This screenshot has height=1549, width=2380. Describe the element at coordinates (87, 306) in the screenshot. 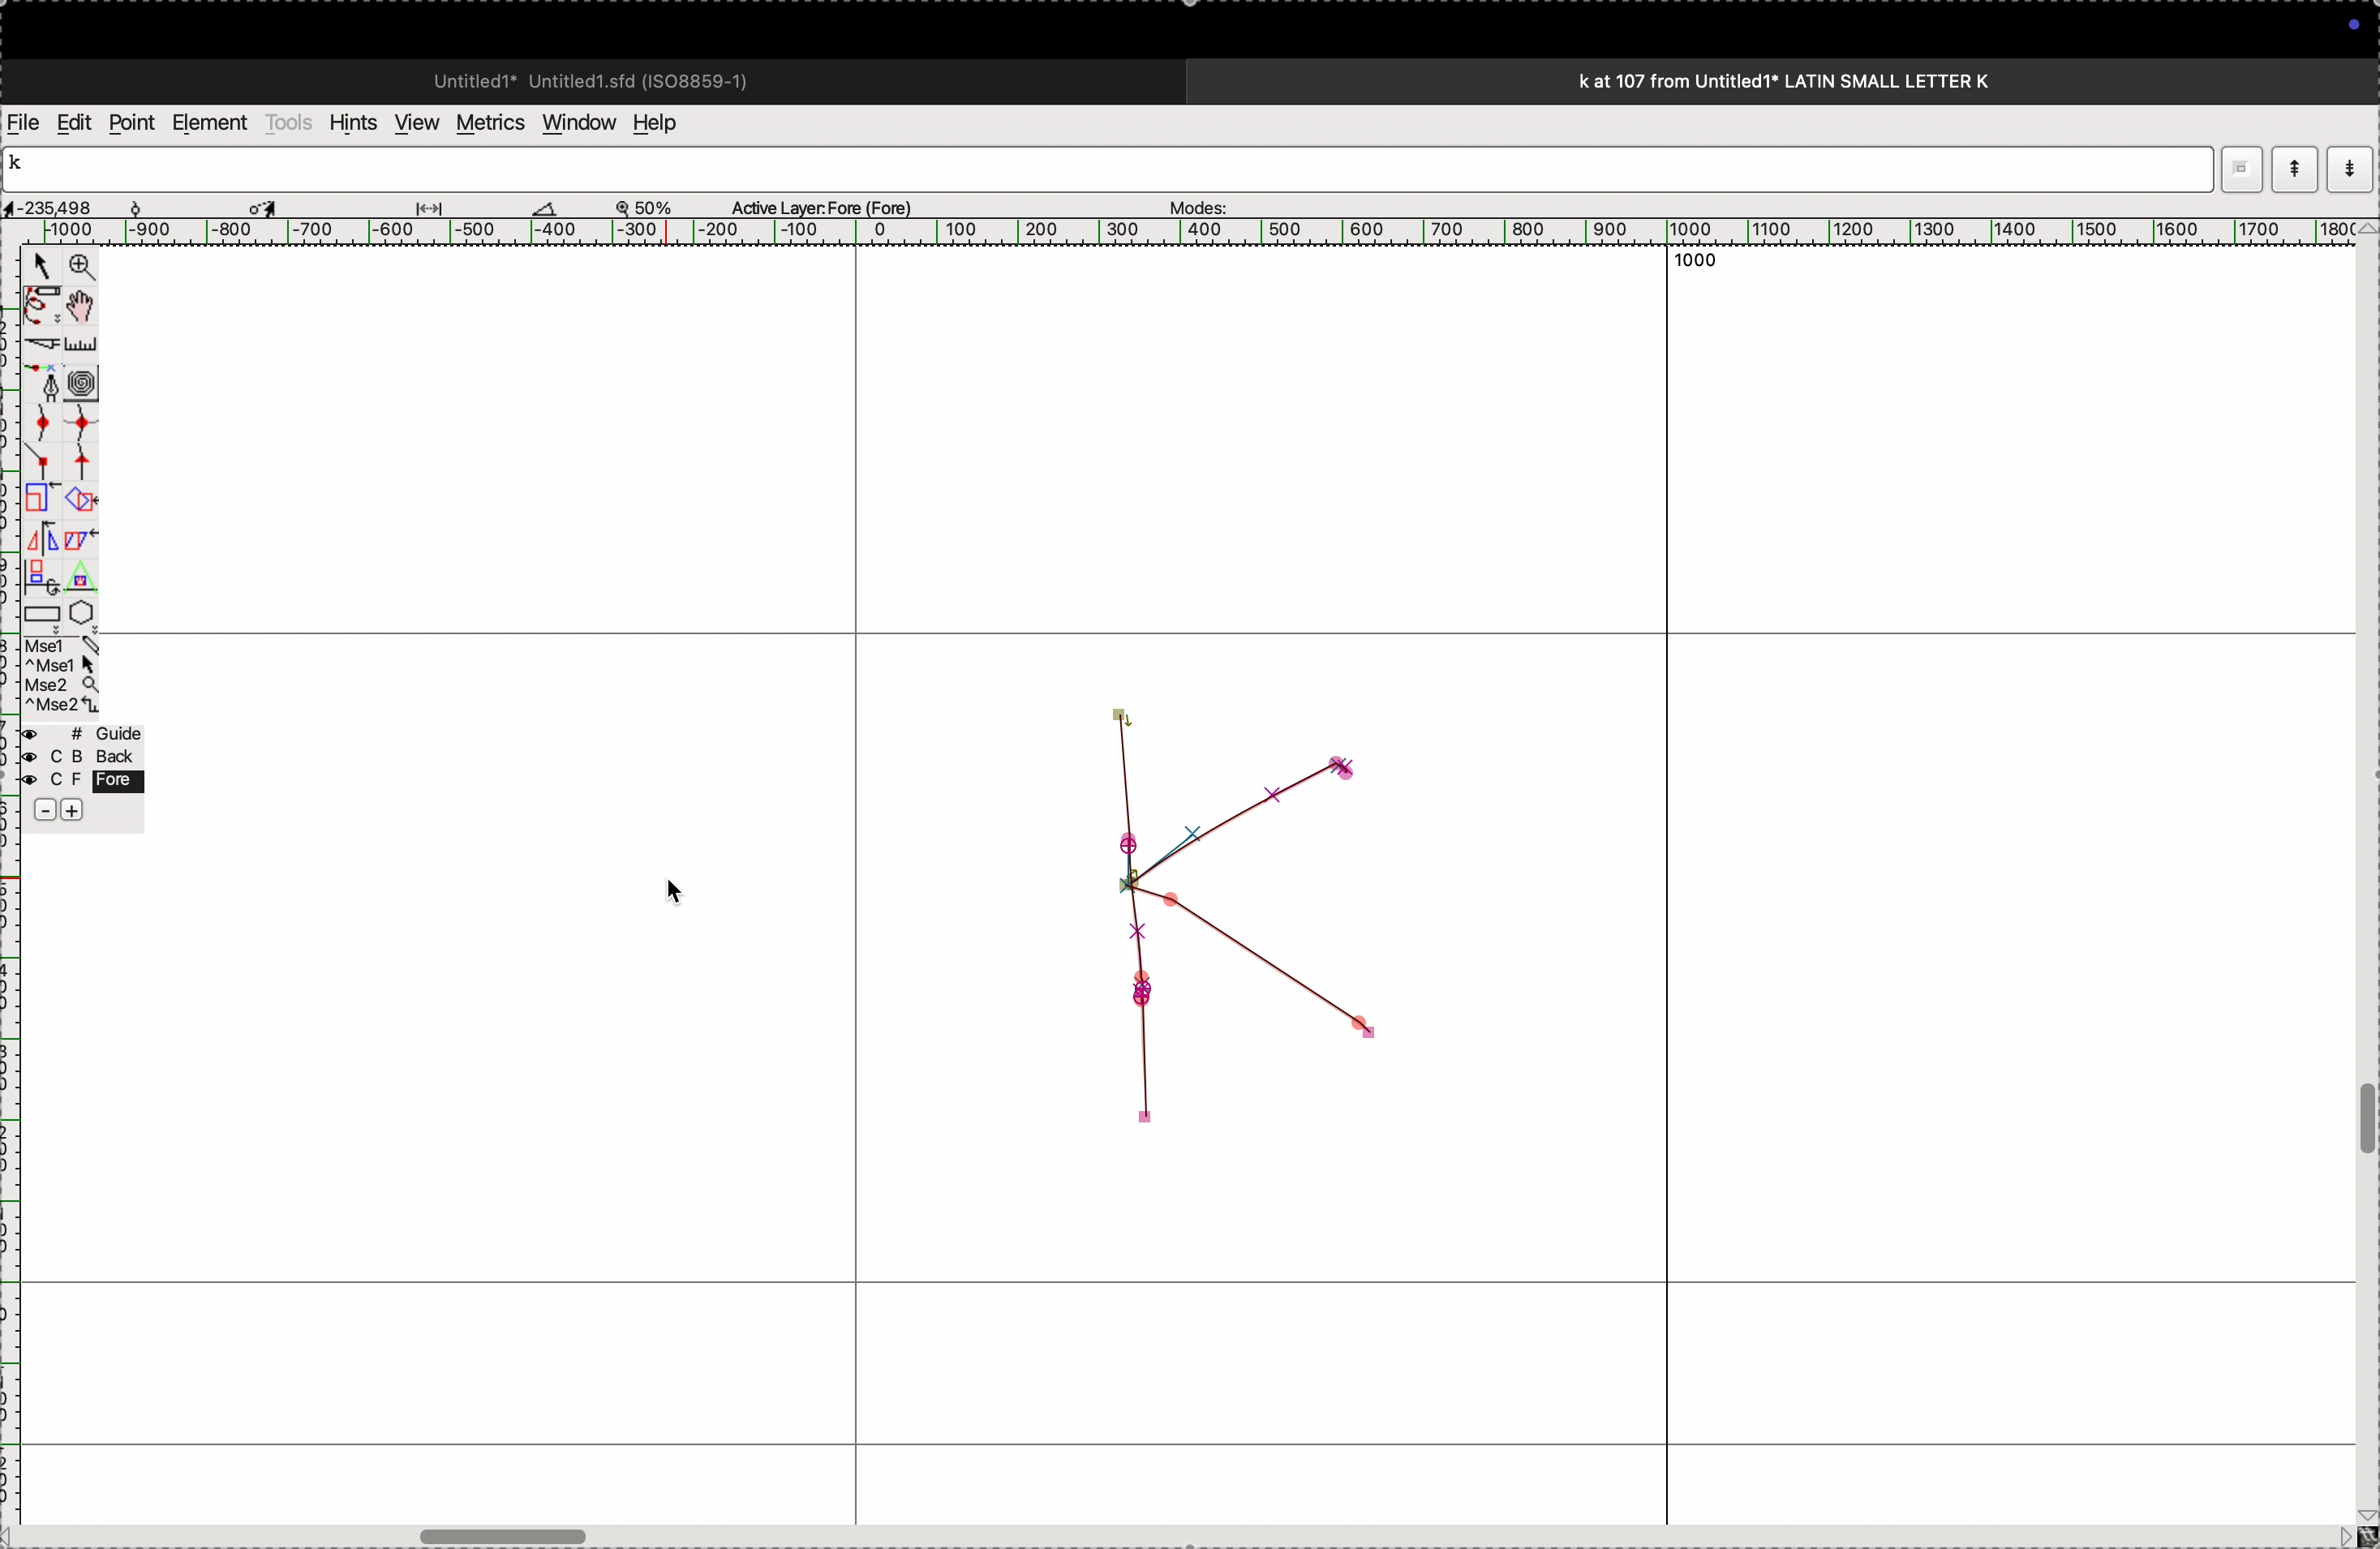

I see `toggle` at that location.